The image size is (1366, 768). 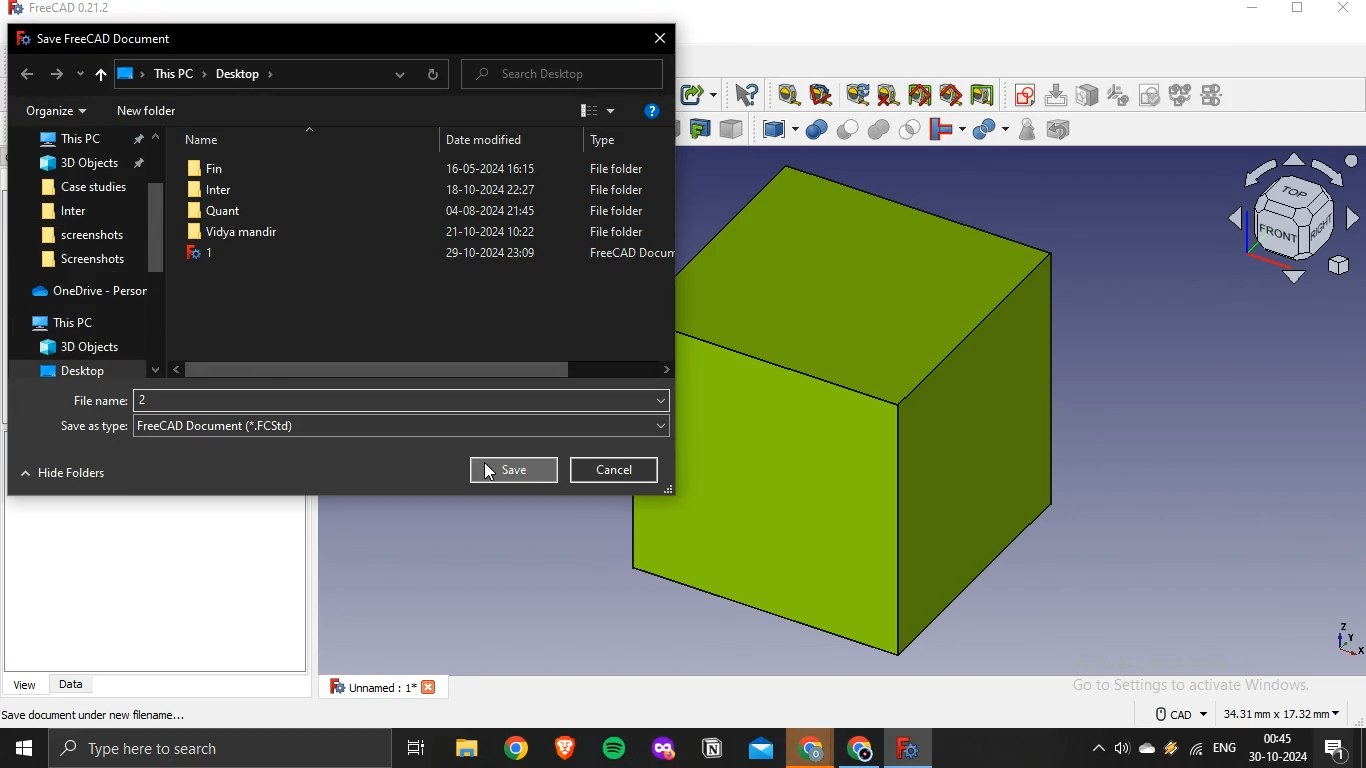 What do you see at coordinates (100, 401) in the screenshot?
I see `filename` at bounding box center [100, 401].